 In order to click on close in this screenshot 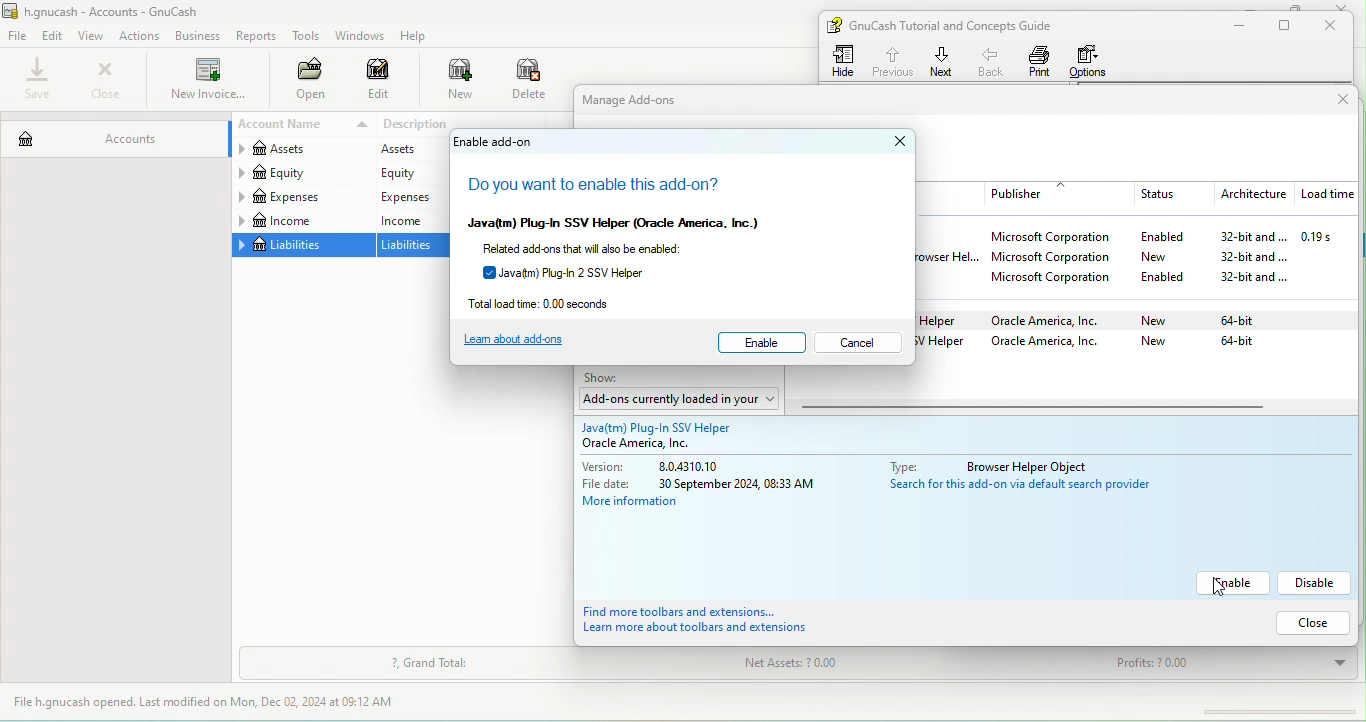, I will do `click(1325, 100)`.